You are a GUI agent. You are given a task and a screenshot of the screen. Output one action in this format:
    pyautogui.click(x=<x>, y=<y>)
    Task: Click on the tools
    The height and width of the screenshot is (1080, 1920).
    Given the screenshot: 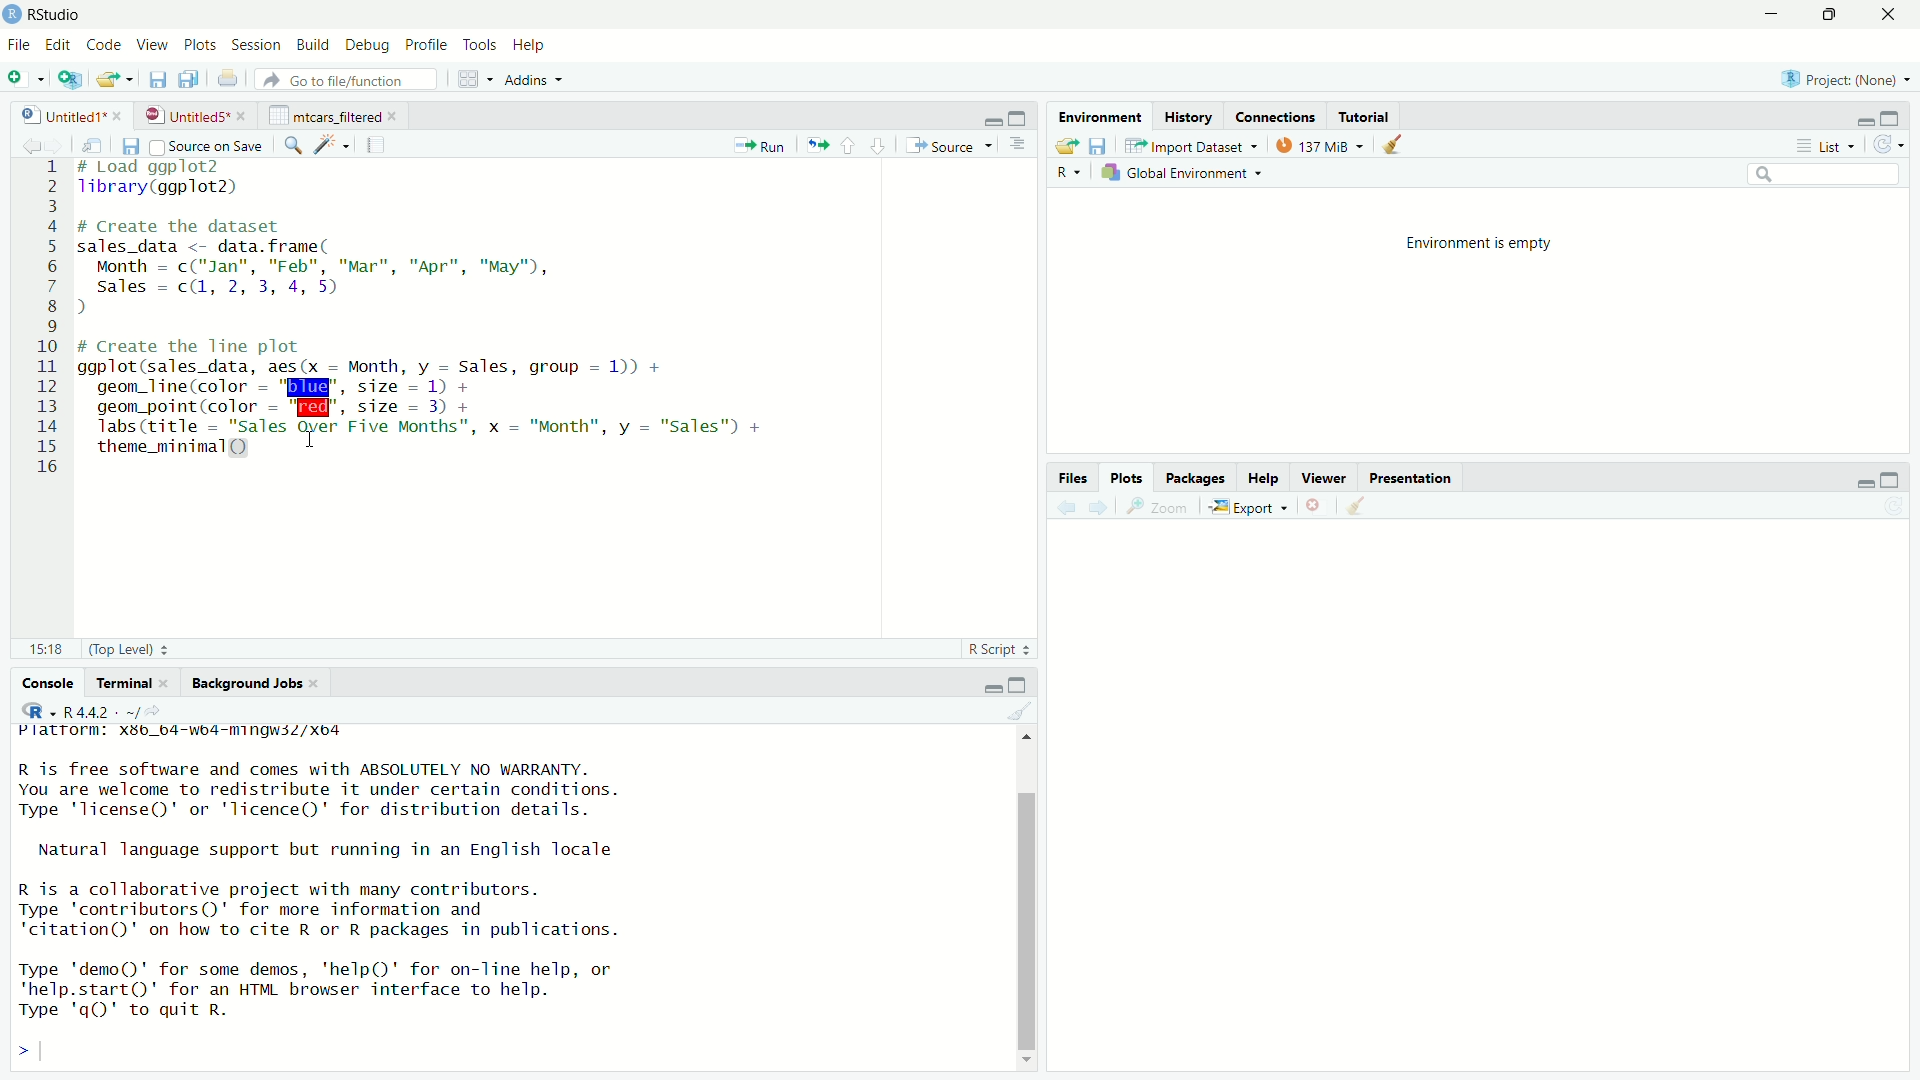 What is the action you would take?
    pyautogui.click(x=482, y=46)
    